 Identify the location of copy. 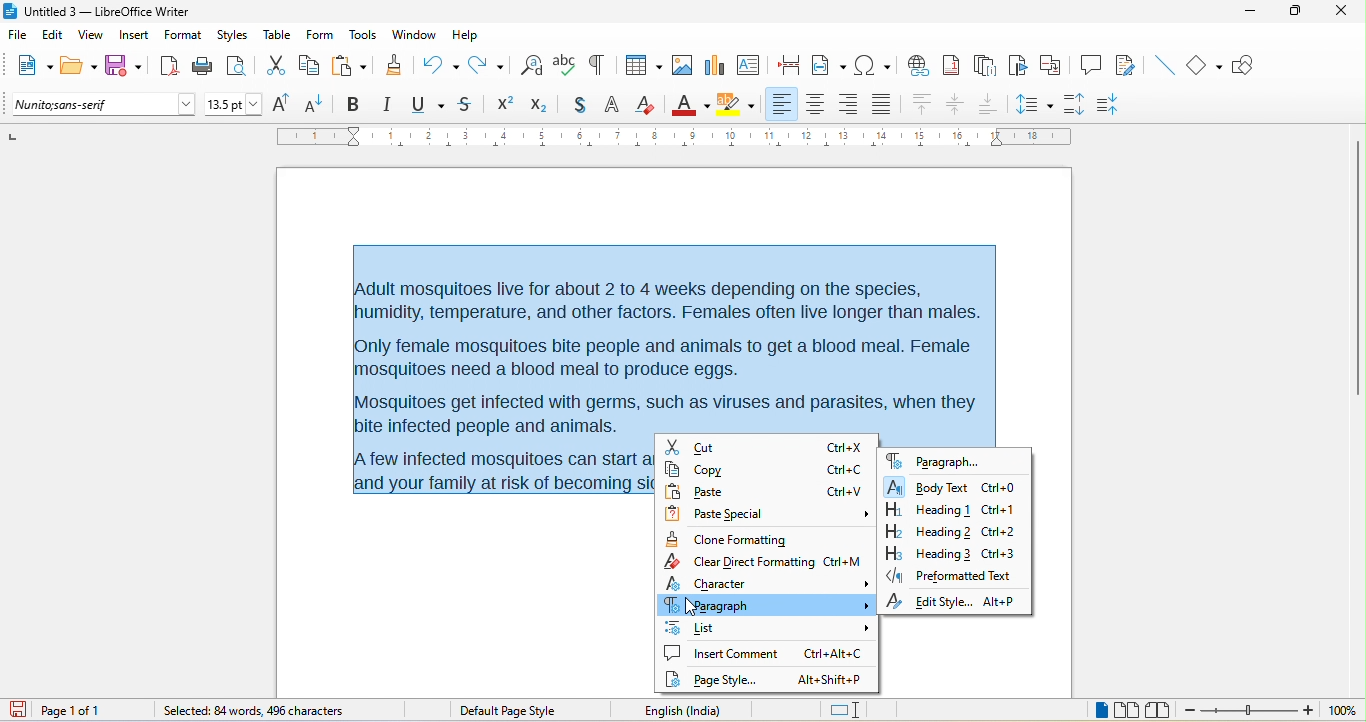
(728, 470).